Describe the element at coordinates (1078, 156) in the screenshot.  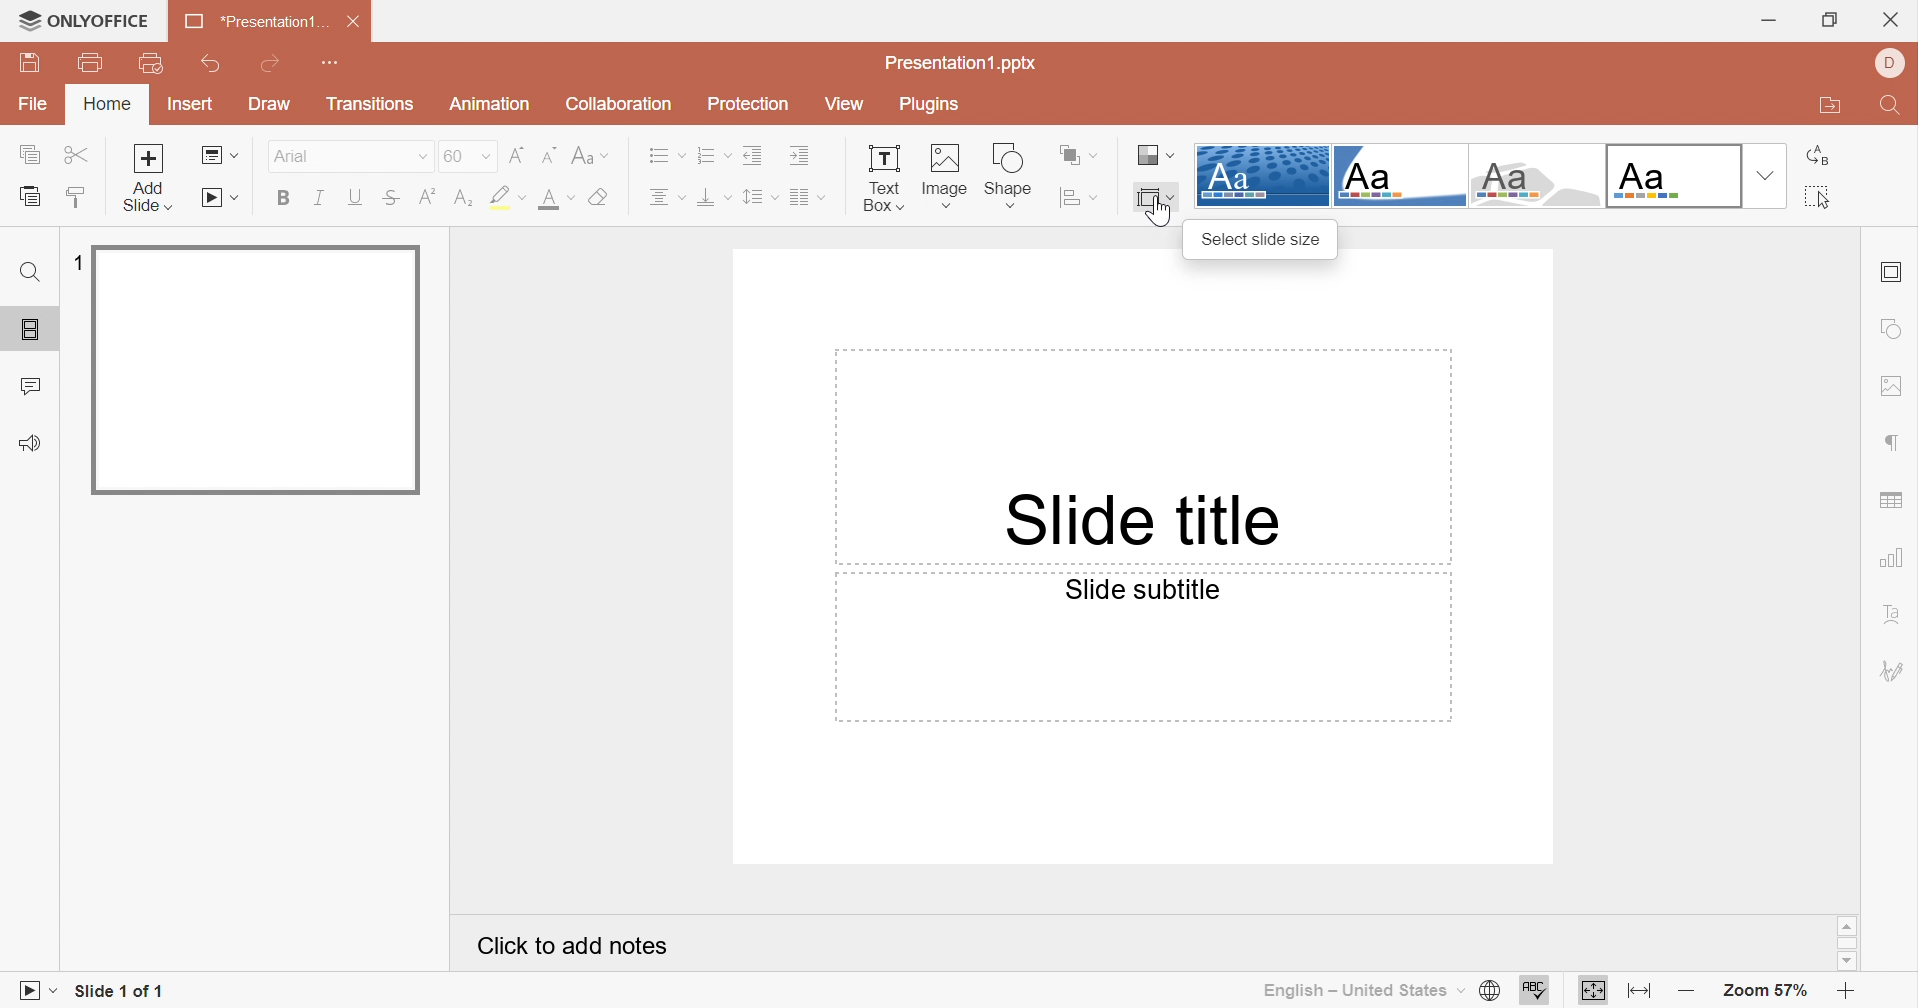
I see `Arrange shape` at that location.